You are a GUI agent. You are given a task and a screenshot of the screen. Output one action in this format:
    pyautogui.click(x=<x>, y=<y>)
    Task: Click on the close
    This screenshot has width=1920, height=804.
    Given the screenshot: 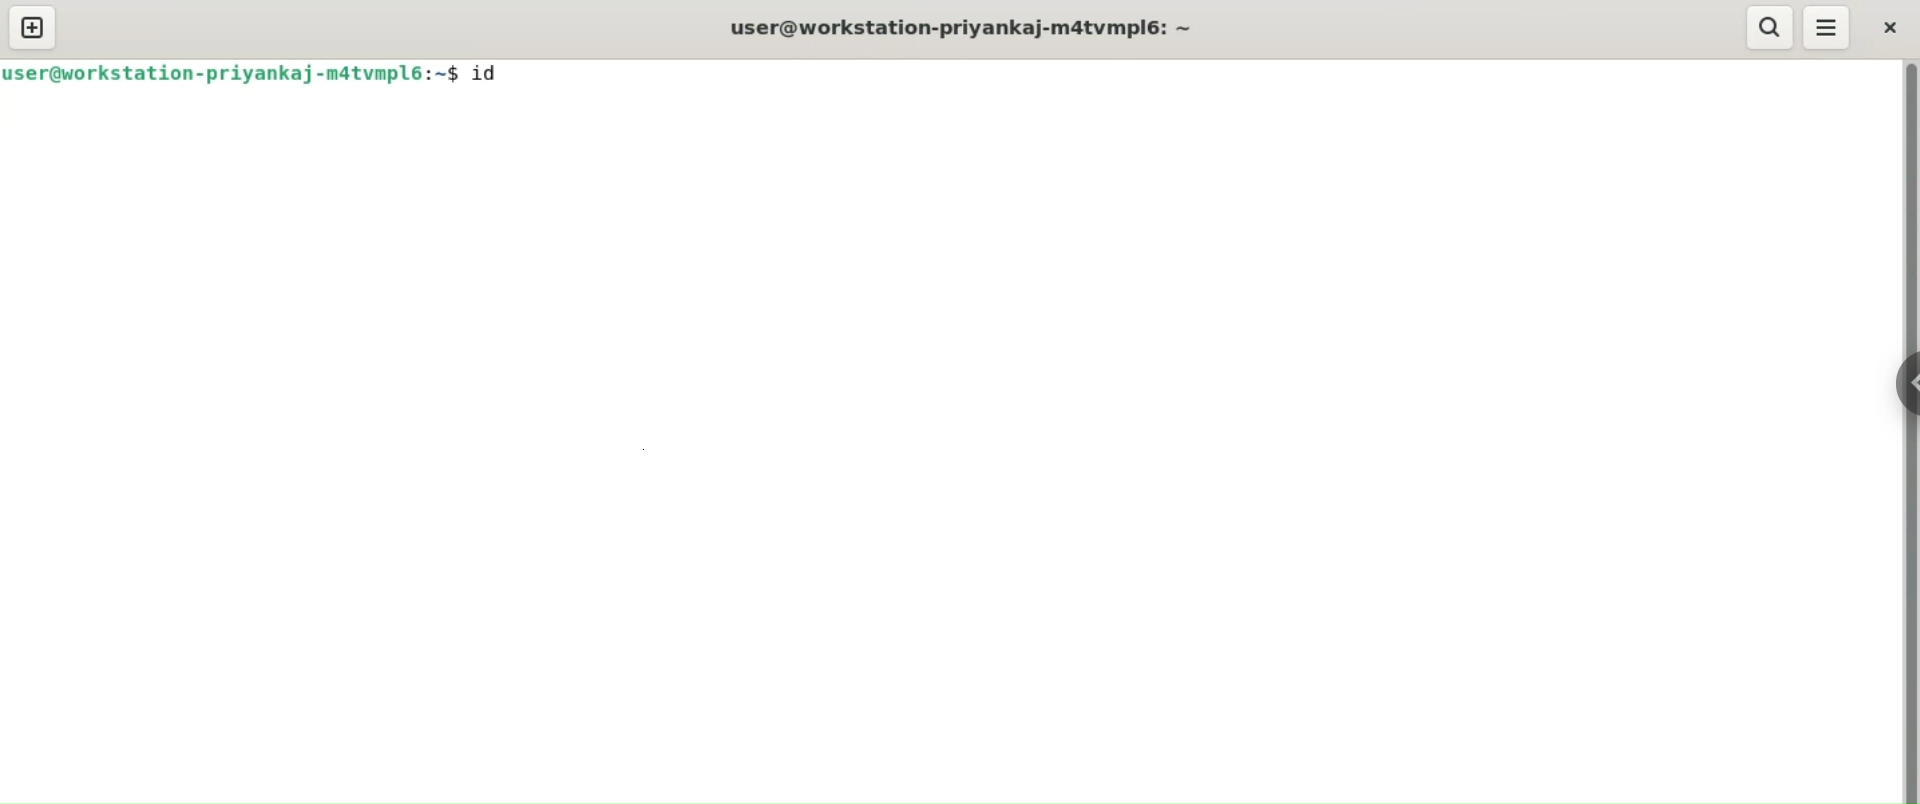 What is the action you would take?
    pyautogui.click(x=1893, y=28)
    